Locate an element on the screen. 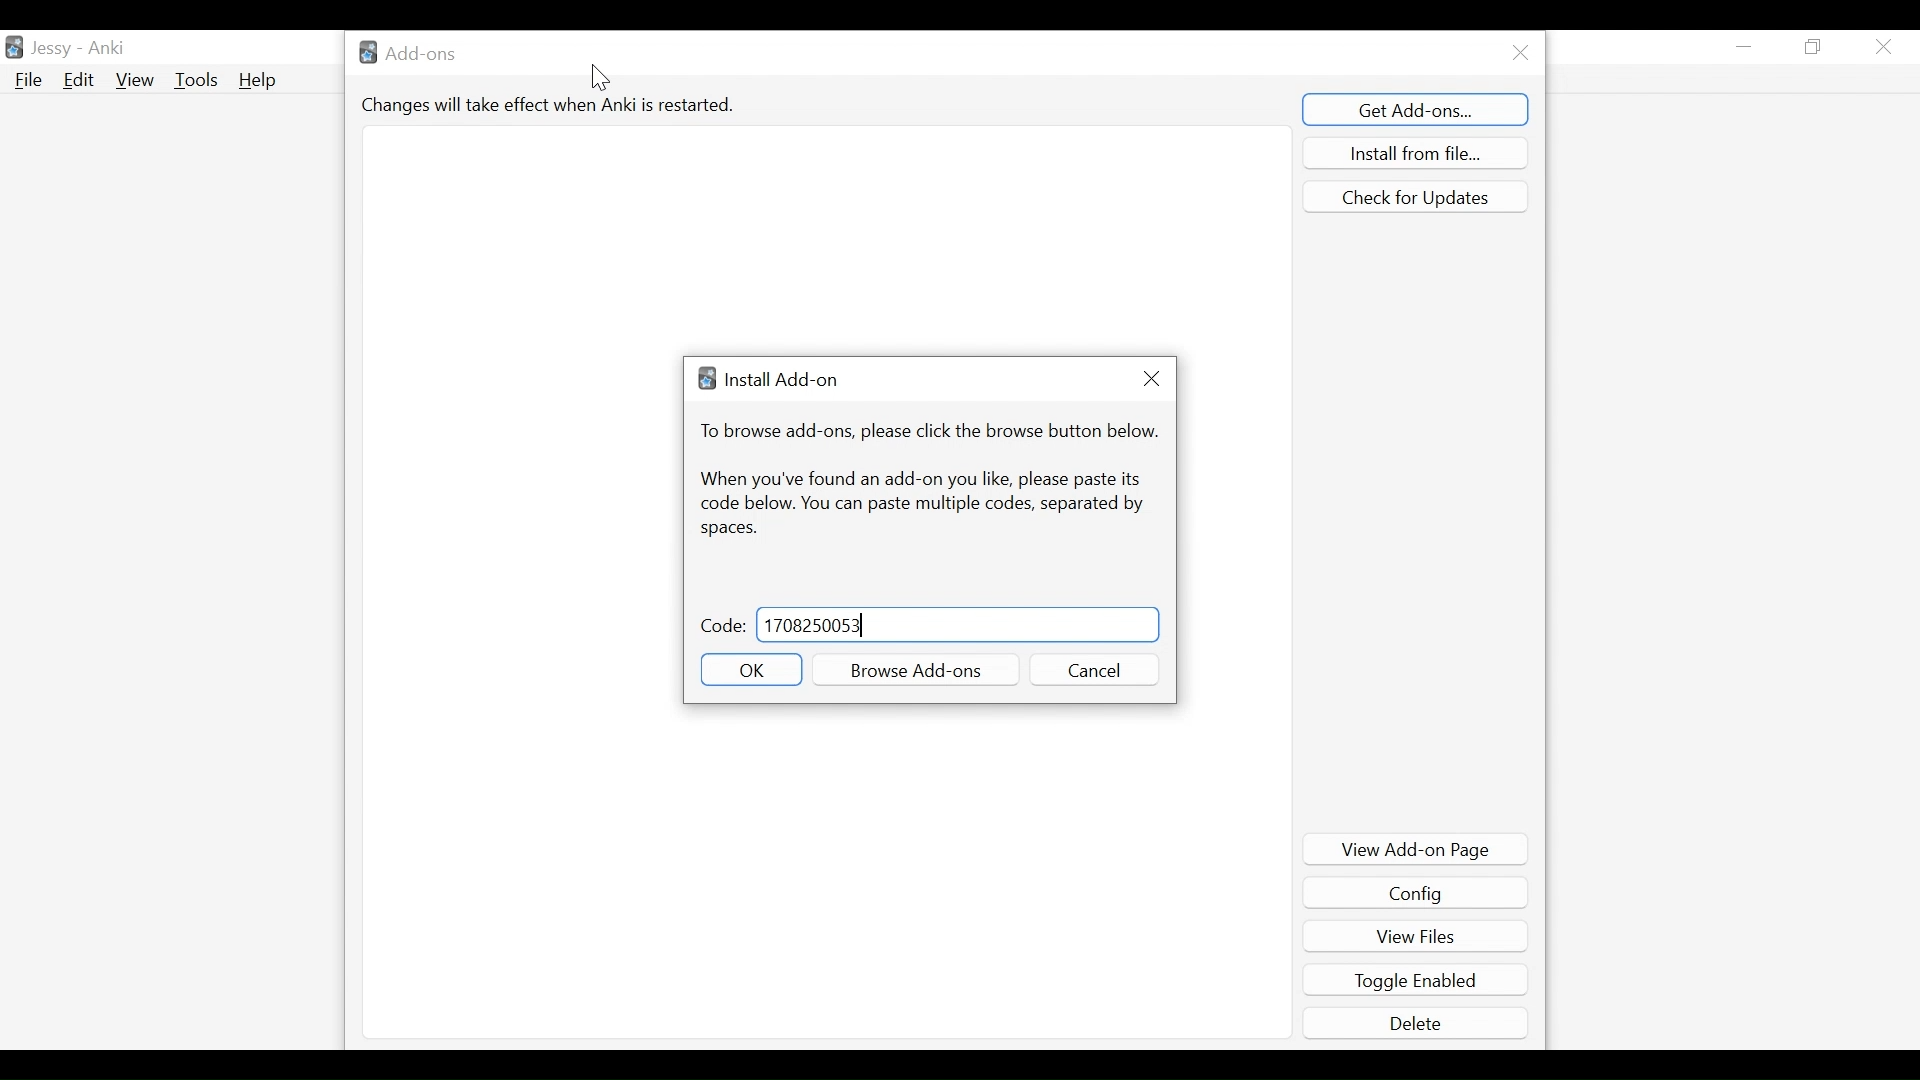 The width and height of the screenshot is (1920, 1080). Toggle Enabled is located at coordinates (1418, 980).